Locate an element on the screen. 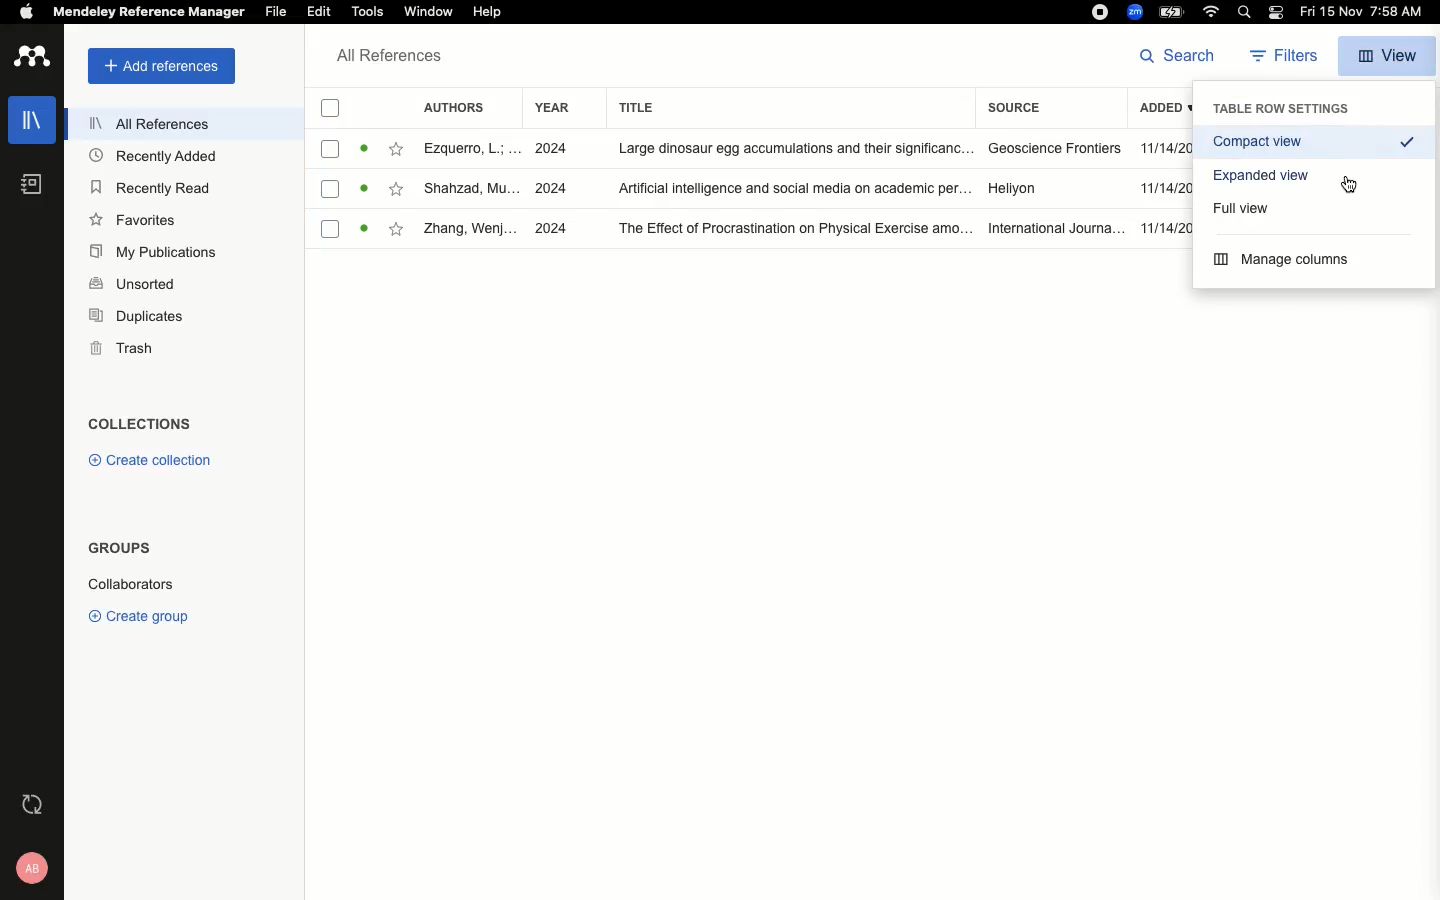 The height and width of the screenshot is (900, 1440). Mendeley is located at coordinates (147, 14).